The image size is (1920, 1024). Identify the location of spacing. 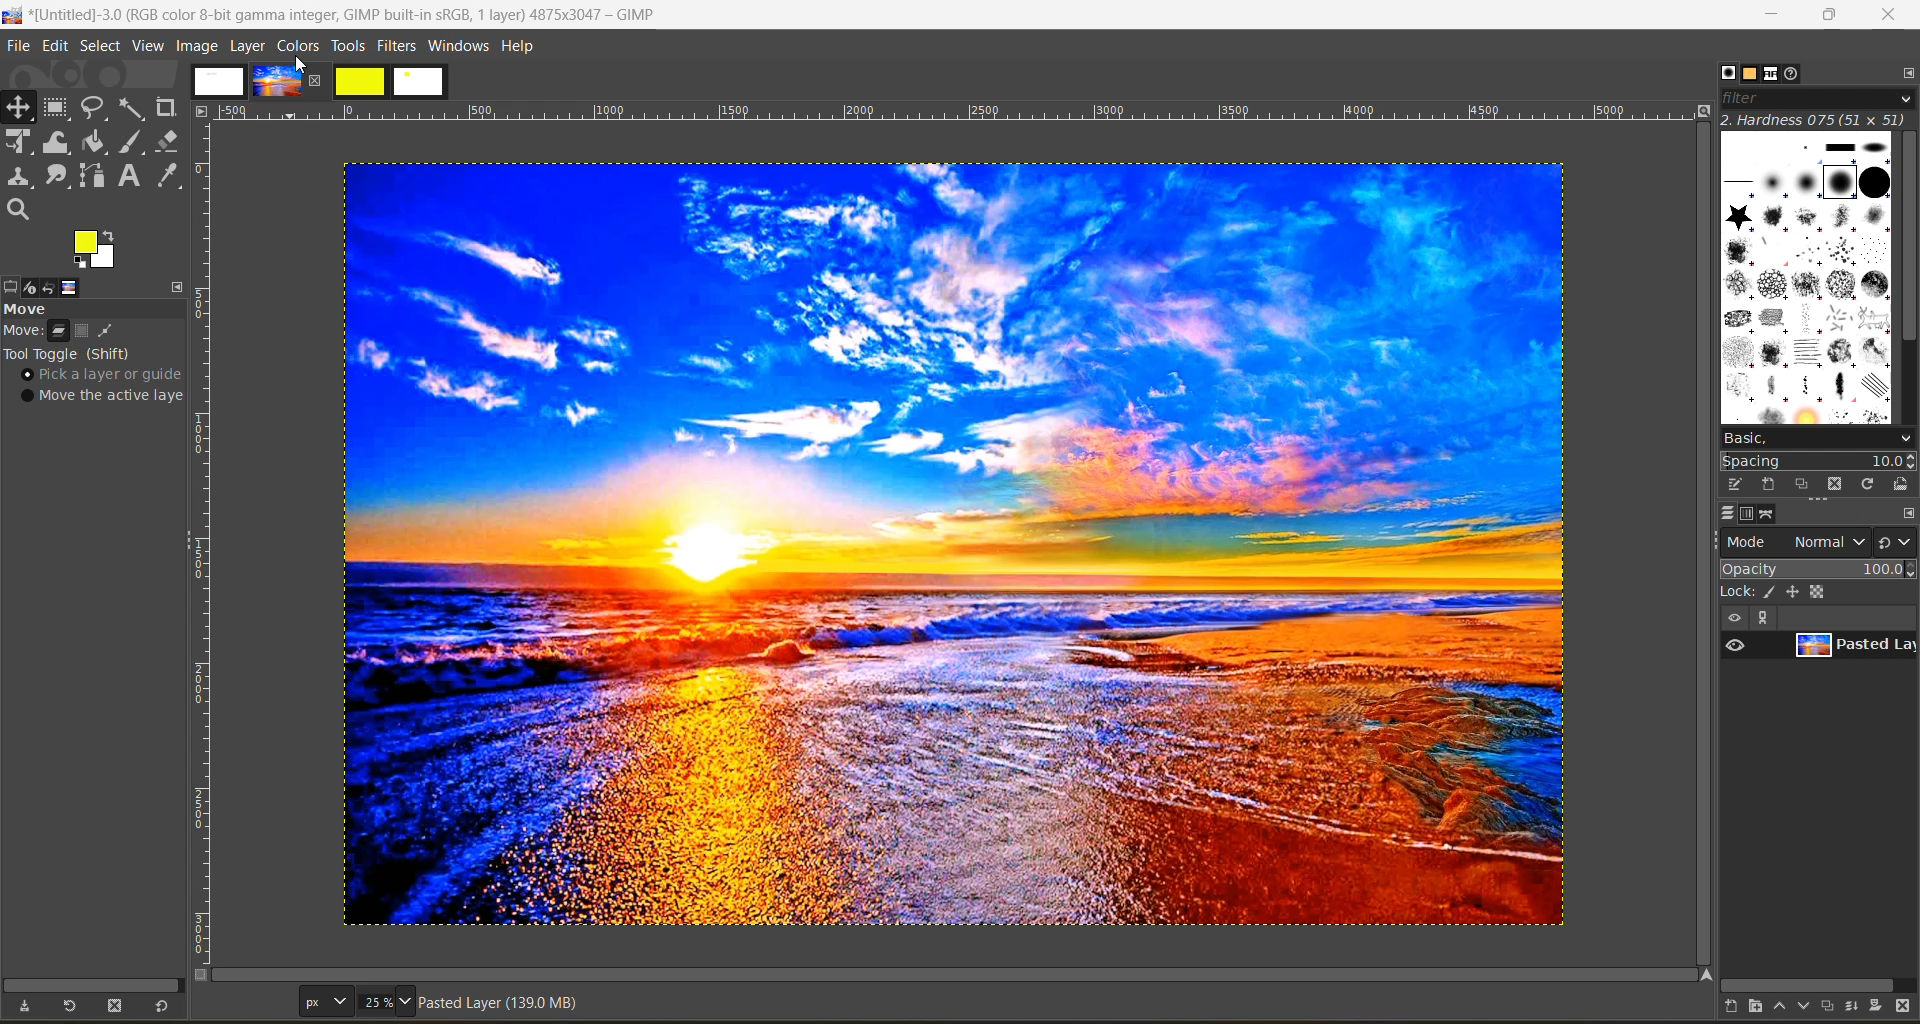
(1820, 462).